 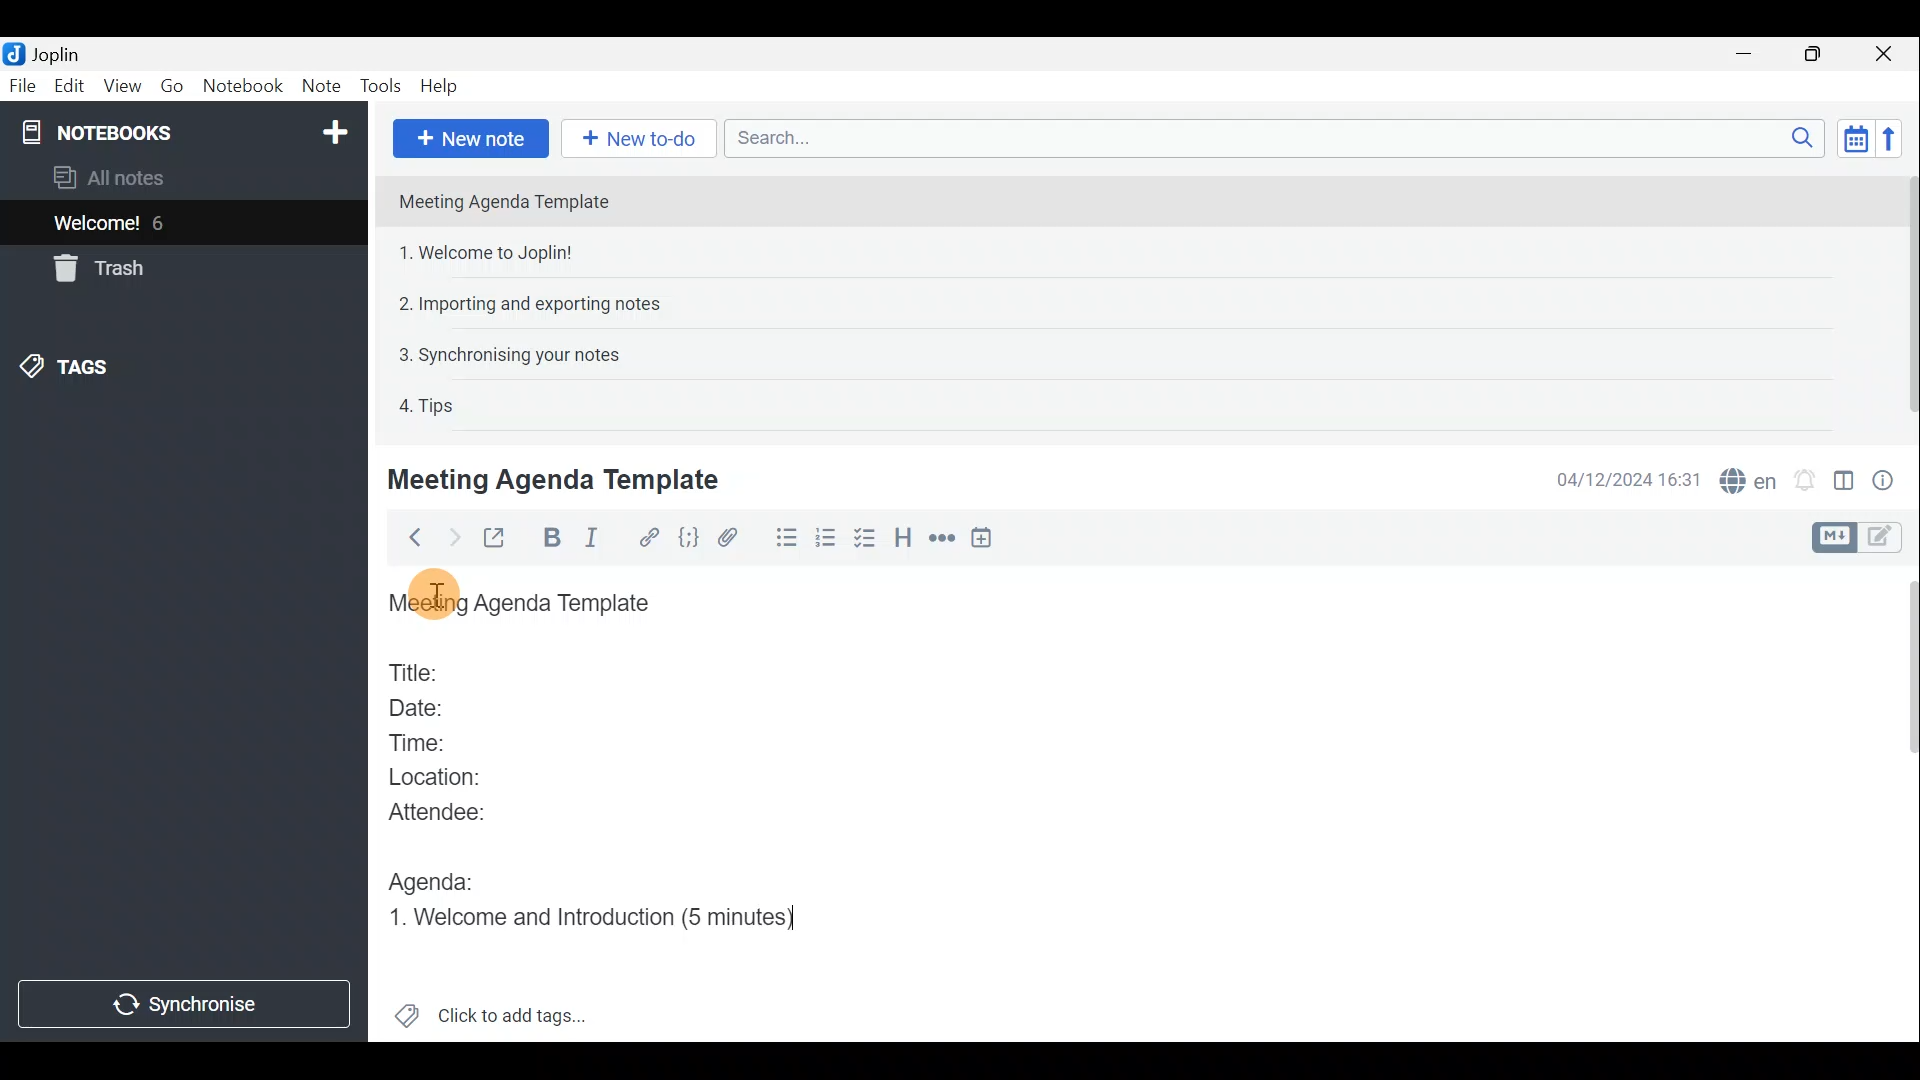 I want to click on Attendee:, so click(x=452, y=811).